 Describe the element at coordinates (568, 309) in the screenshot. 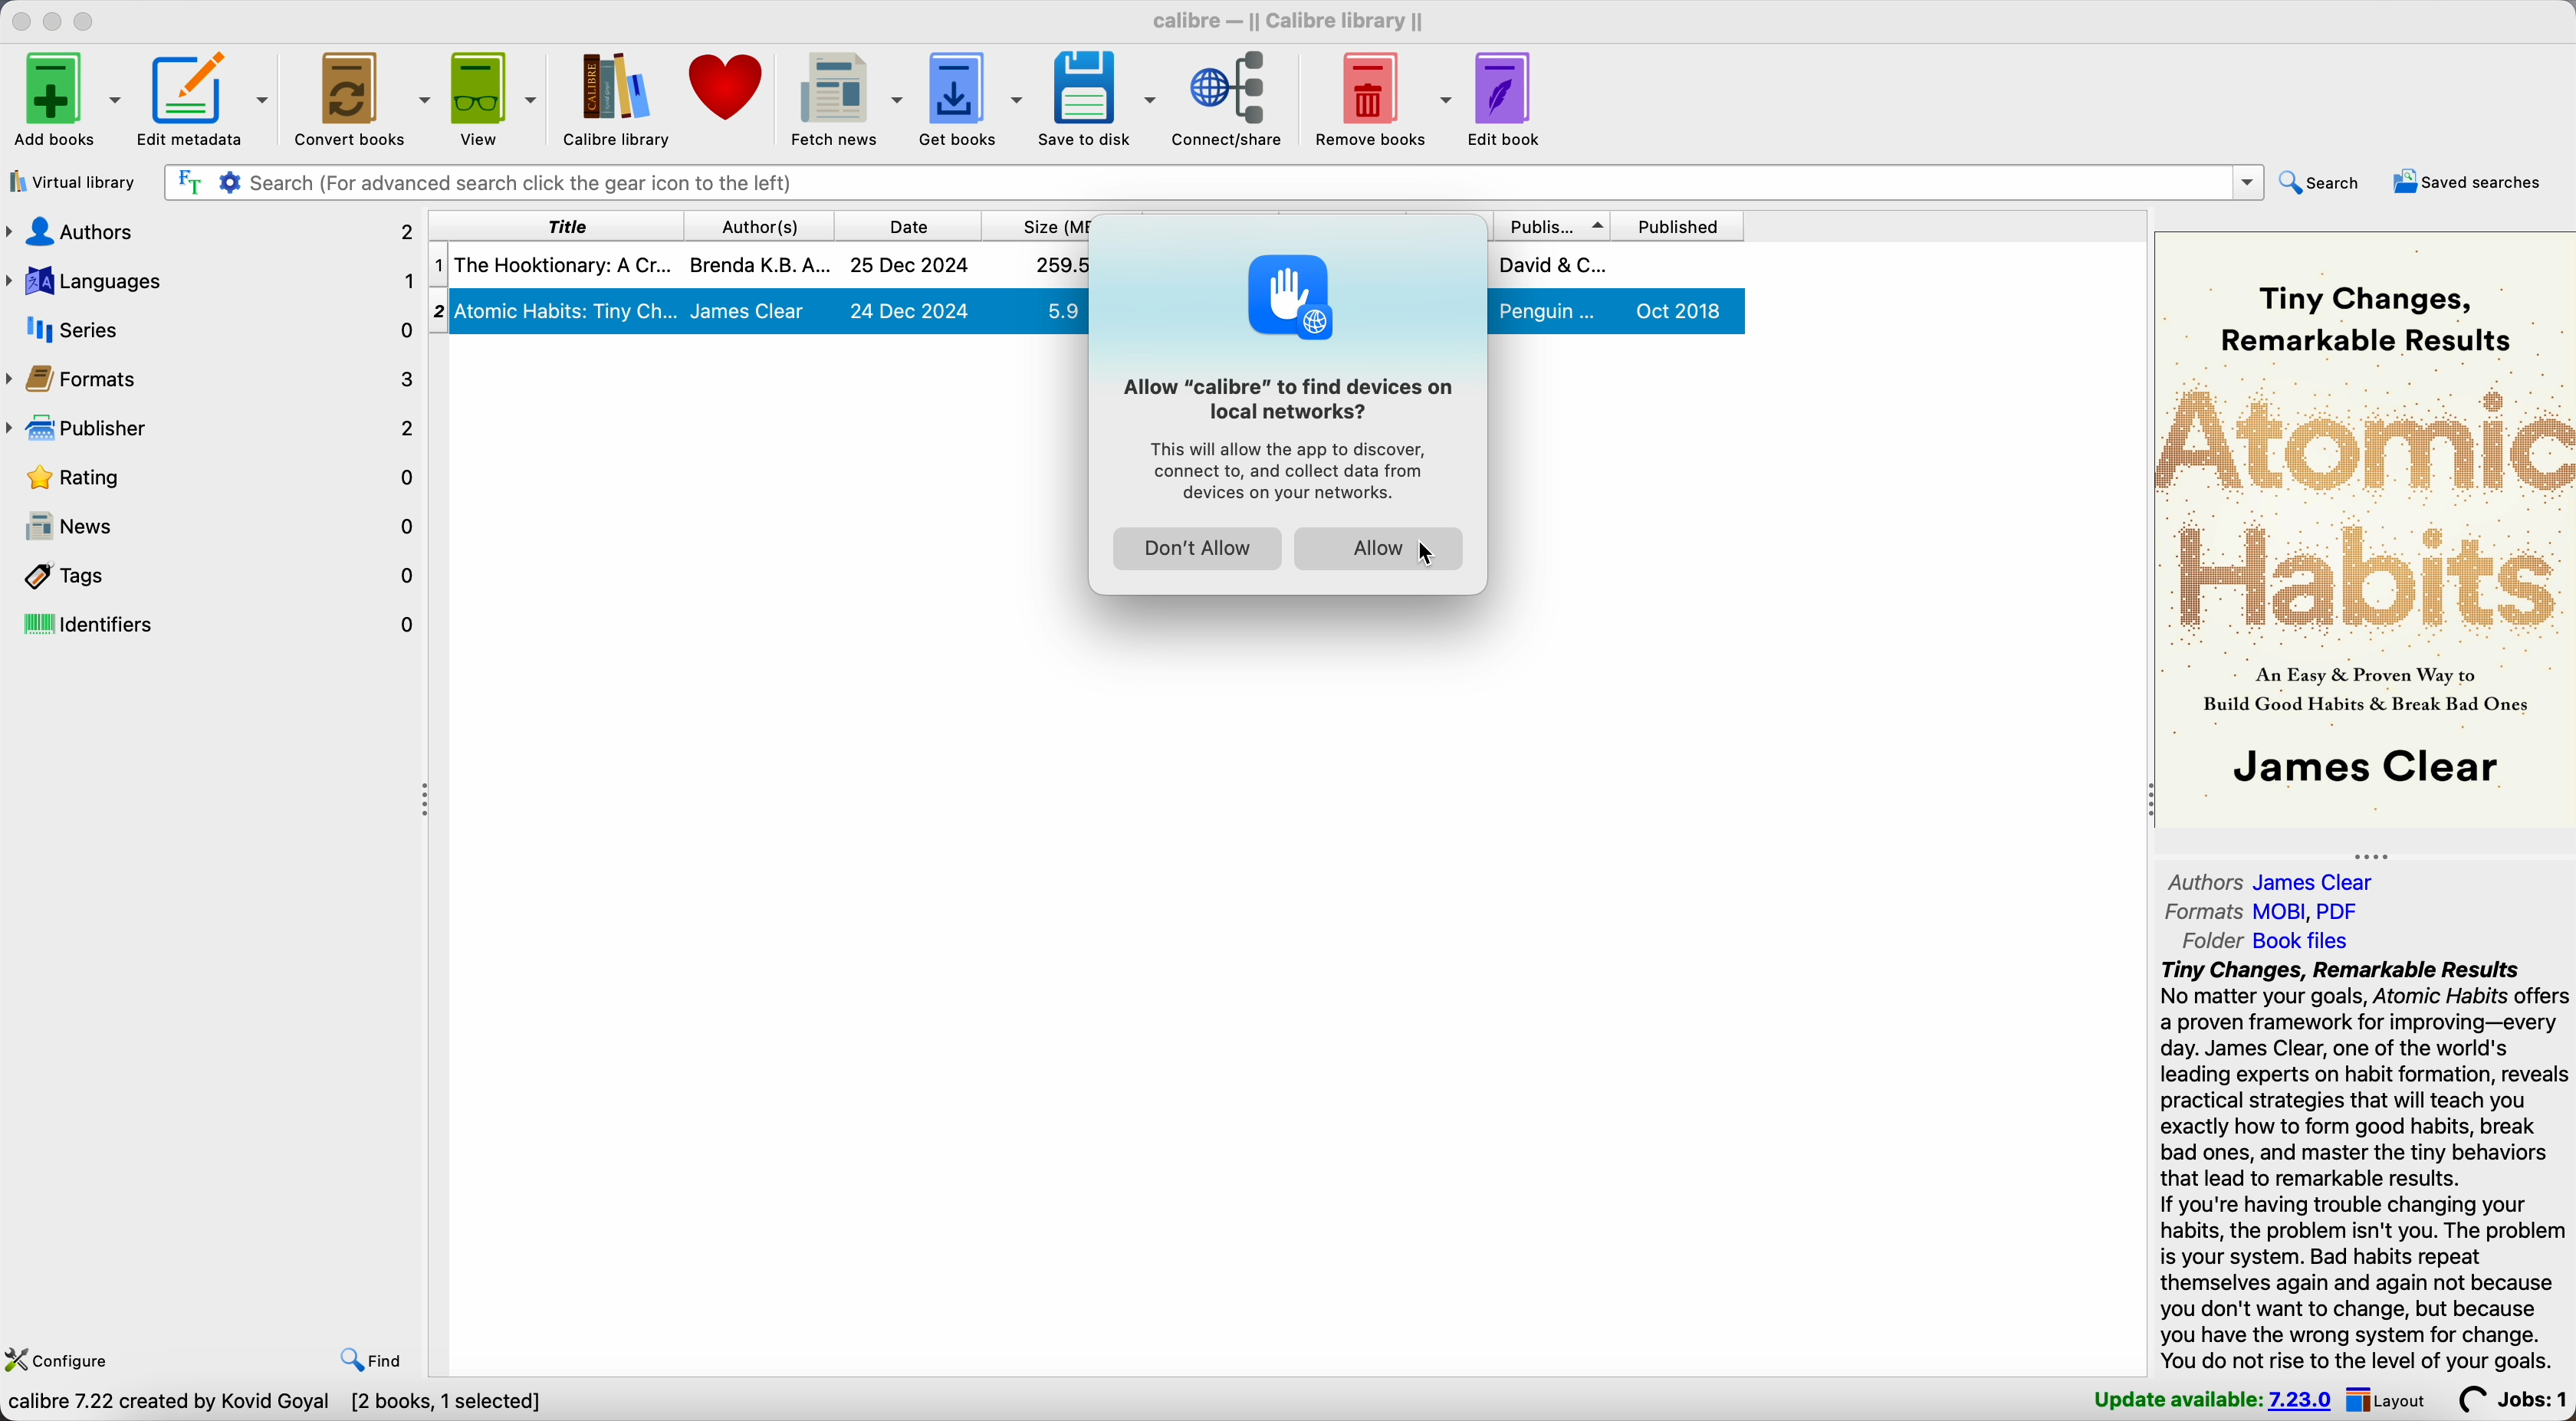

I see `2| Atomic Habits: Tiny Ch...` at that location.